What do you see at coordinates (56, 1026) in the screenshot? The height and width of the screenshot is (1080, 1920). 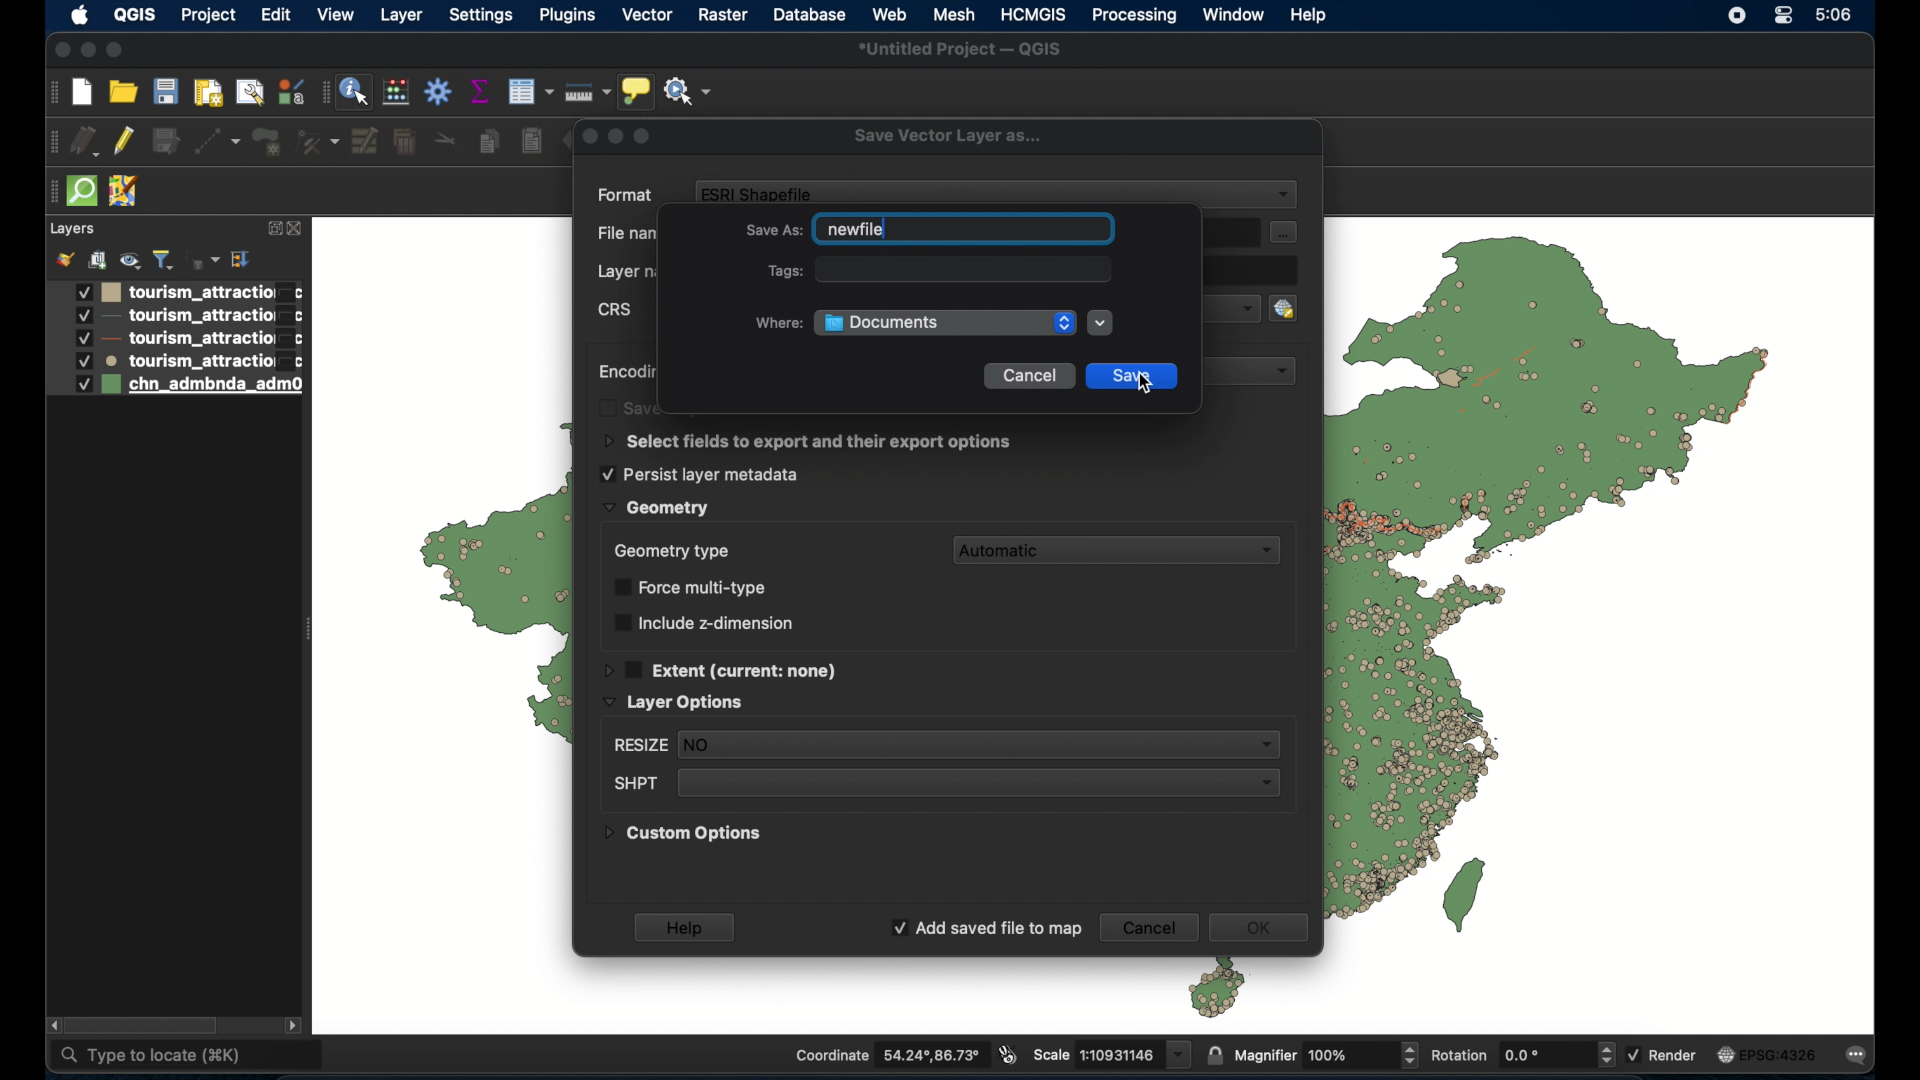 I see `scroll left arrow` at bounding box center [56, 1026].